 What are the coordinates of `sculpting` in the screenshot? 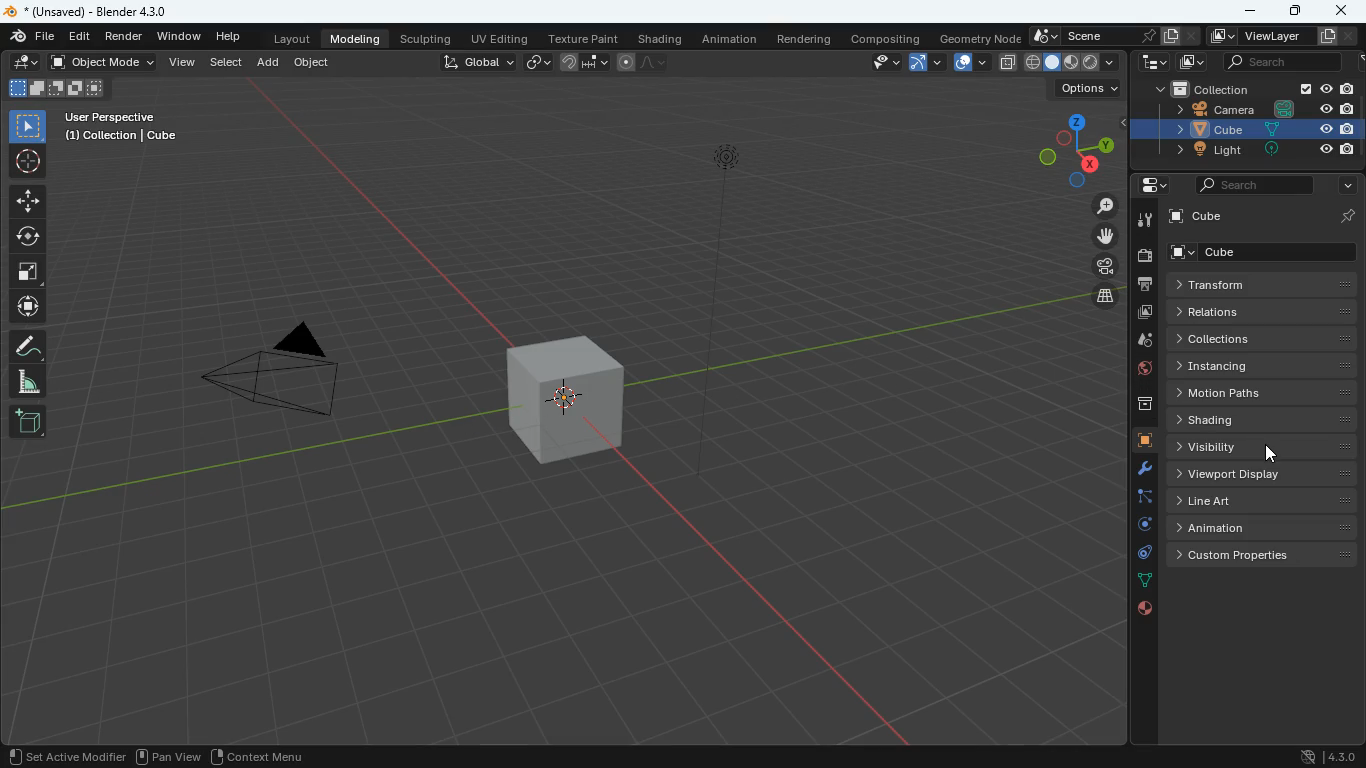 It's located at (426, 38).